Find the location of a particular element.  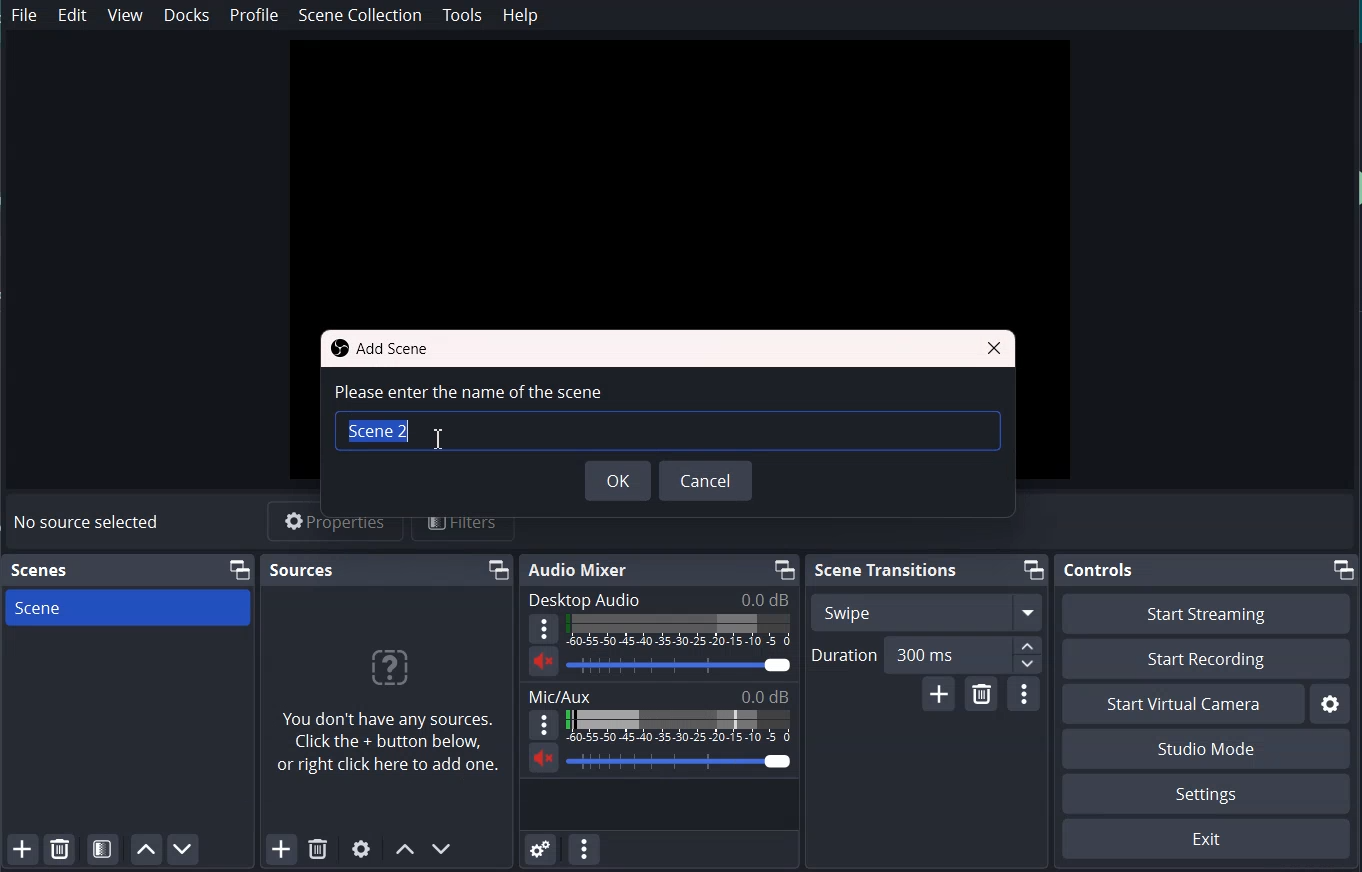

More is located at coordinates (544, 724).